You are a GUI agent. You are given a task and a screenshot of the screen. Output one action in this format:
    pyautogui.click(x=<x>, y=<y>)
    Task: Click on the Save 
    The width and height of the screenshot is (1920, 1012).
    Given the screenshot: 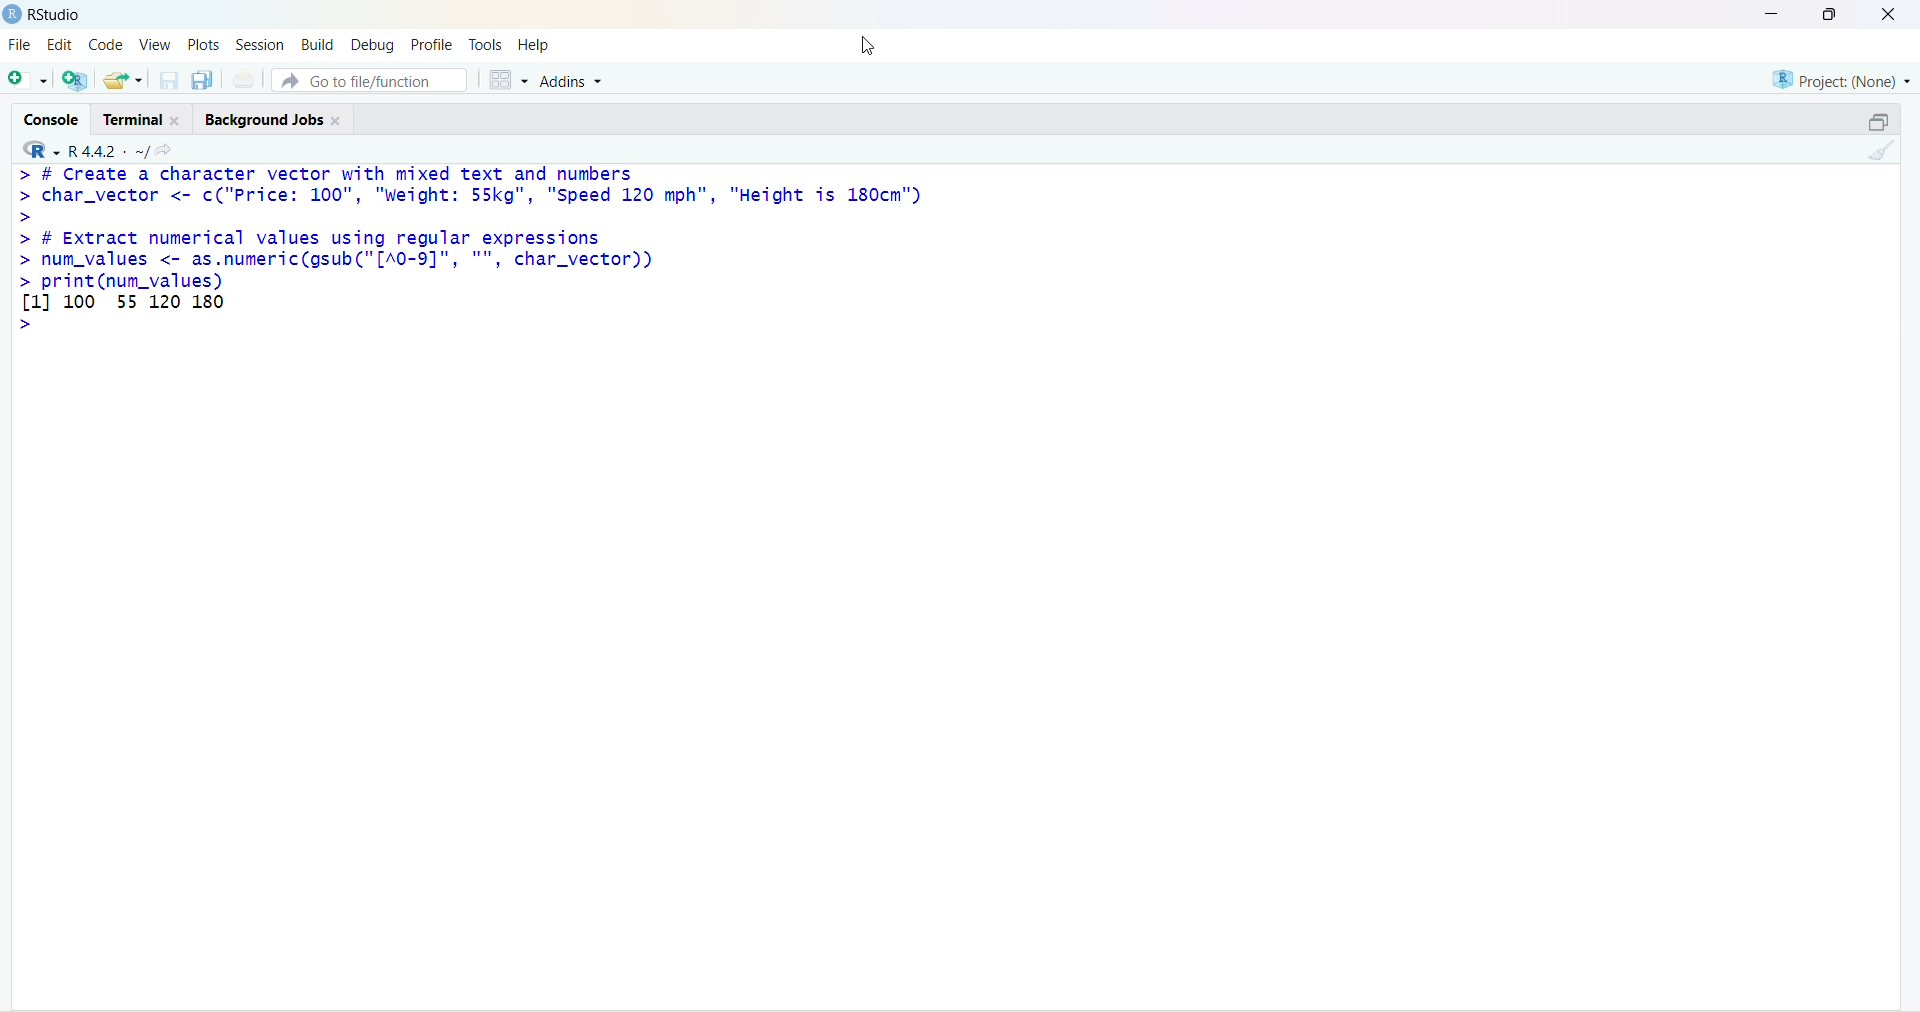 What is the action you would take?
    pyautogui.click(x=170, y=80)
    